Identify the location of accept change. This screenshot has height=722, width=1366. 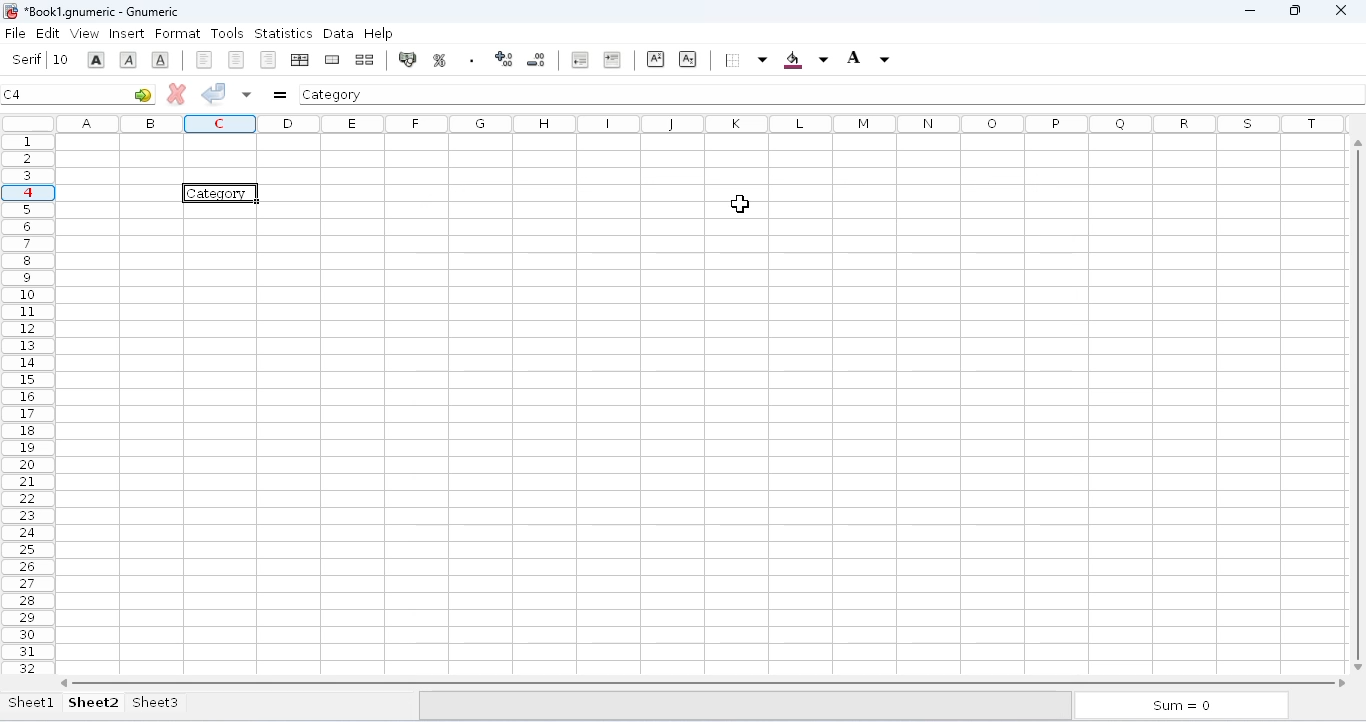
(214, 92).